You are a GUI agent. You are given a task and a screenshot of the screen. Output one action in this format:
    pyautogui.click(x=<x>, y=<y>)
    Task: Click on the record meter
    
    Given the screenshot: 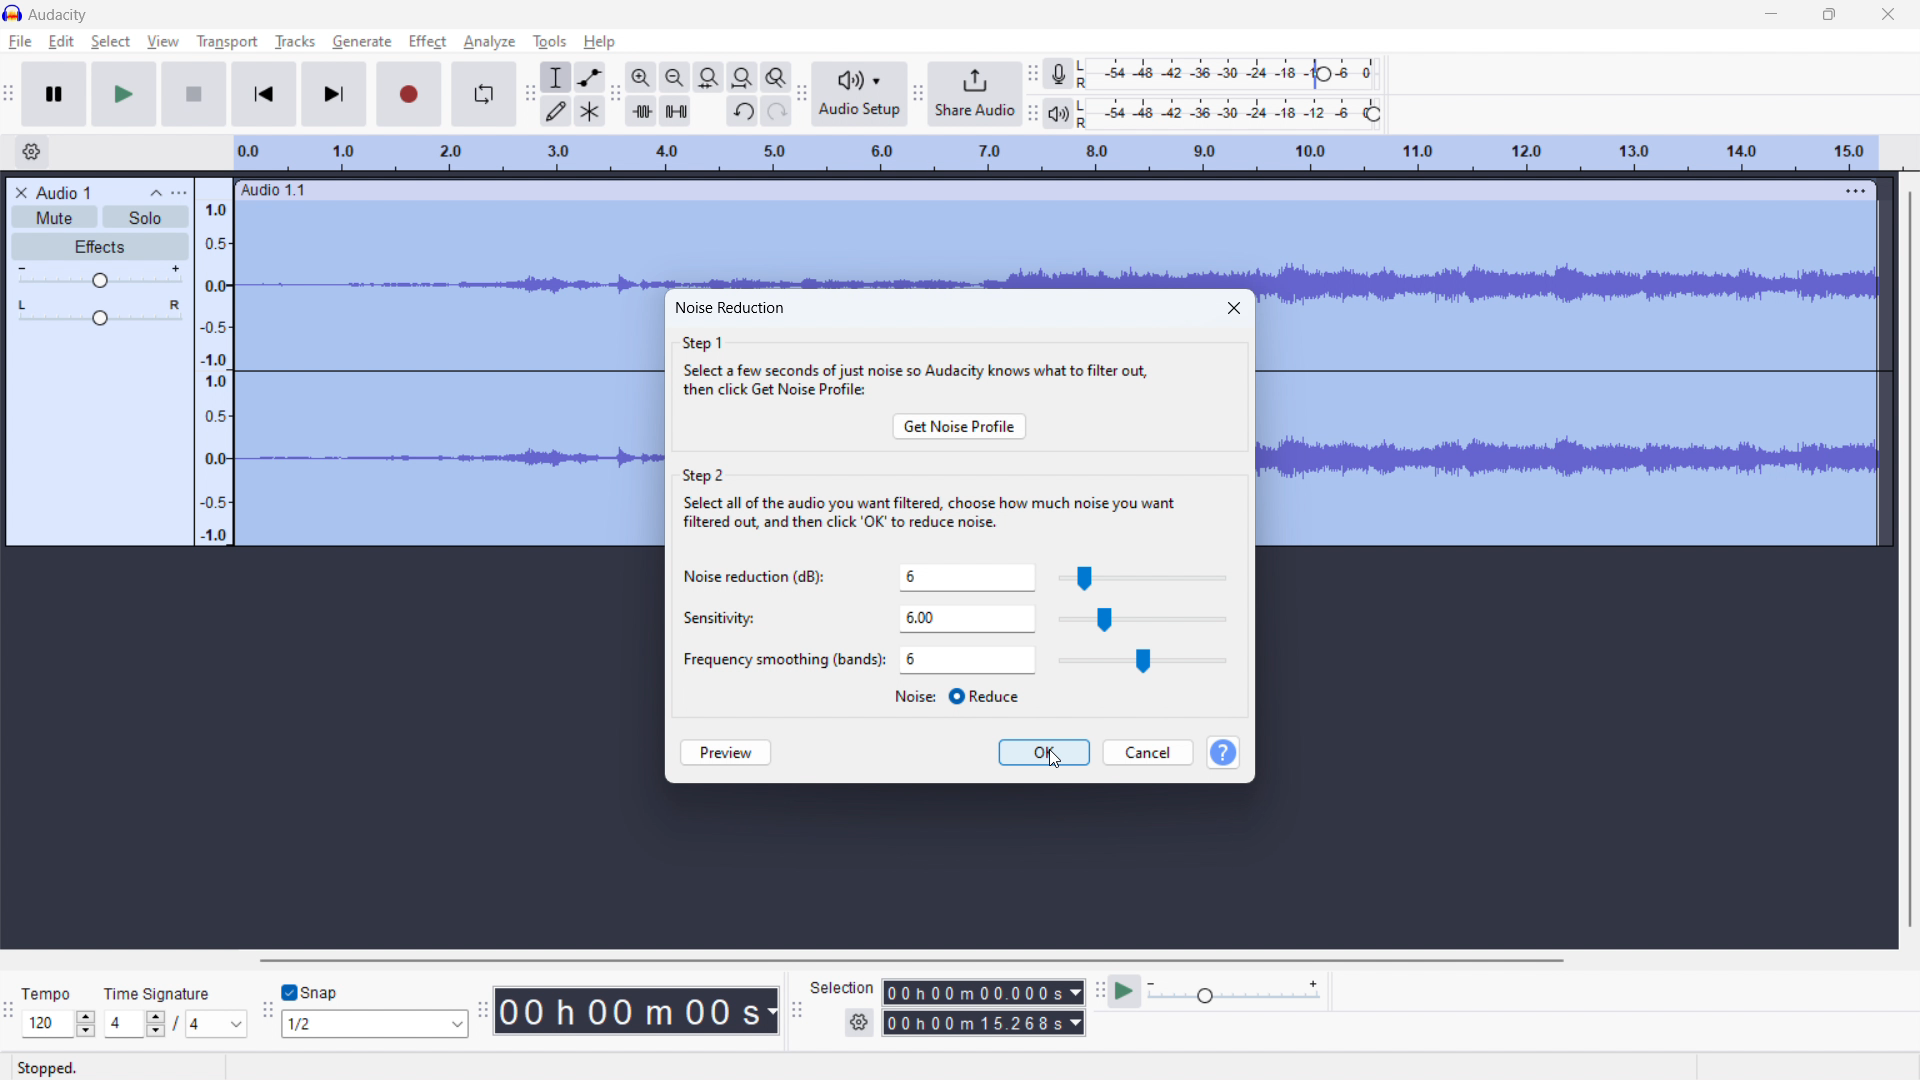 What is the action you would take?
    pyautogui.click(x=1233, y=73)
    